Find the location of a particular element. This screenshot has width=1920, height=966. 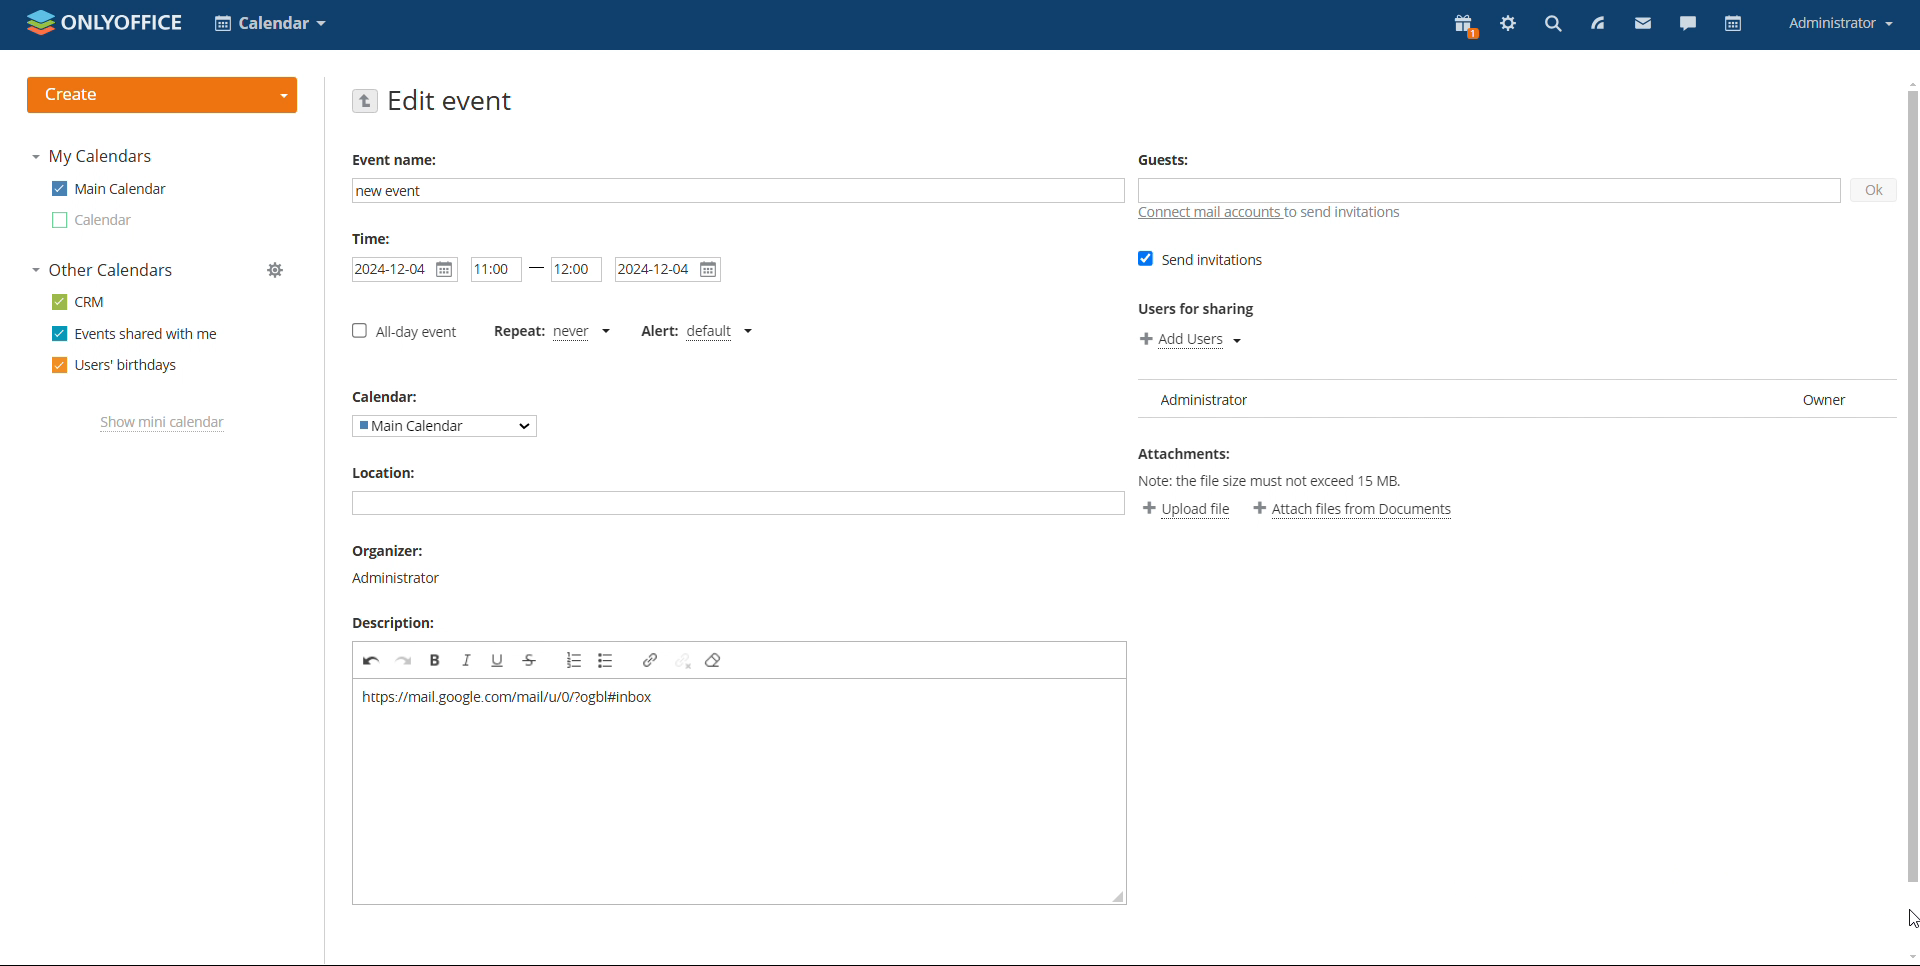

Attachments: is located at coordinates (1188, 456).